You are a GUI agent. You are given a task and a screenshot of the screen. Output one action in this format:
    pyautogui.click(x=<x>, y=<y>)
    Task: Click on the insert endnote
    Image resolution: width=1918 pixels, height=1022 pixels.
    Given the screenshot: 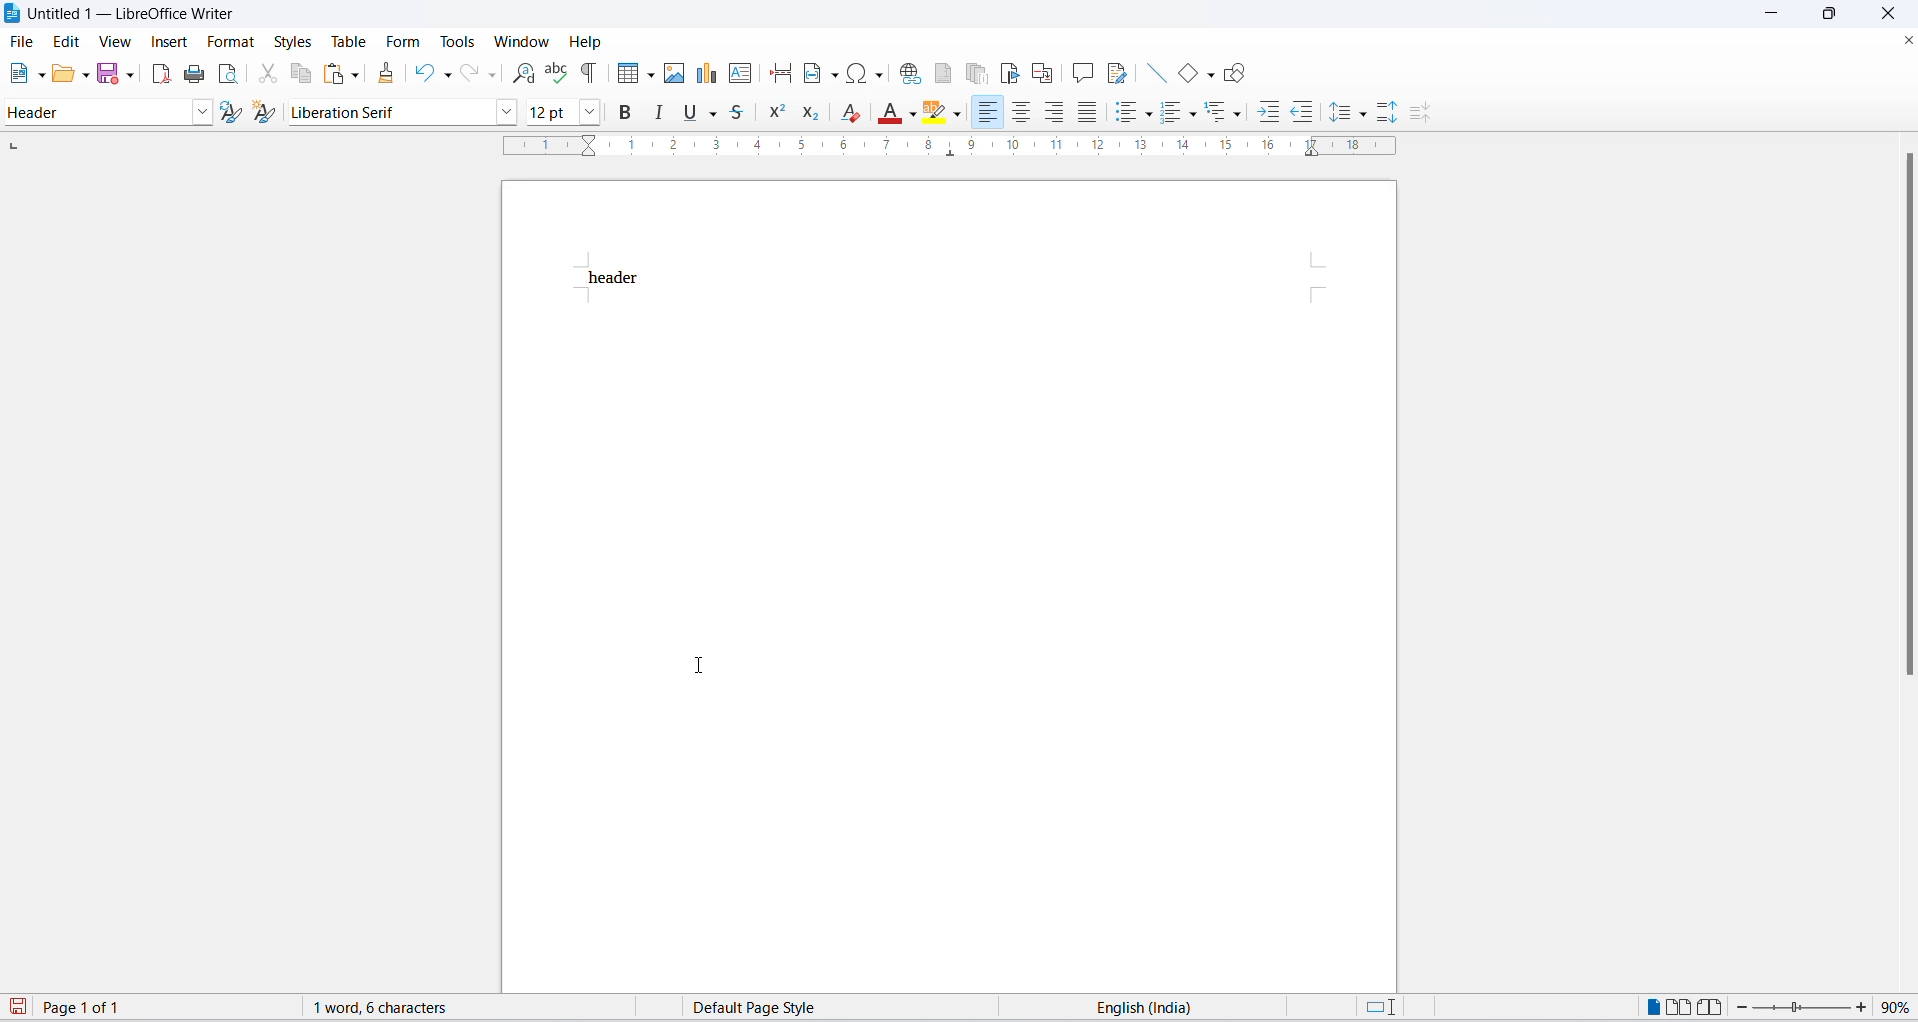 What is the action you would take?
    pyautogui.click(x=975, y=69)
    